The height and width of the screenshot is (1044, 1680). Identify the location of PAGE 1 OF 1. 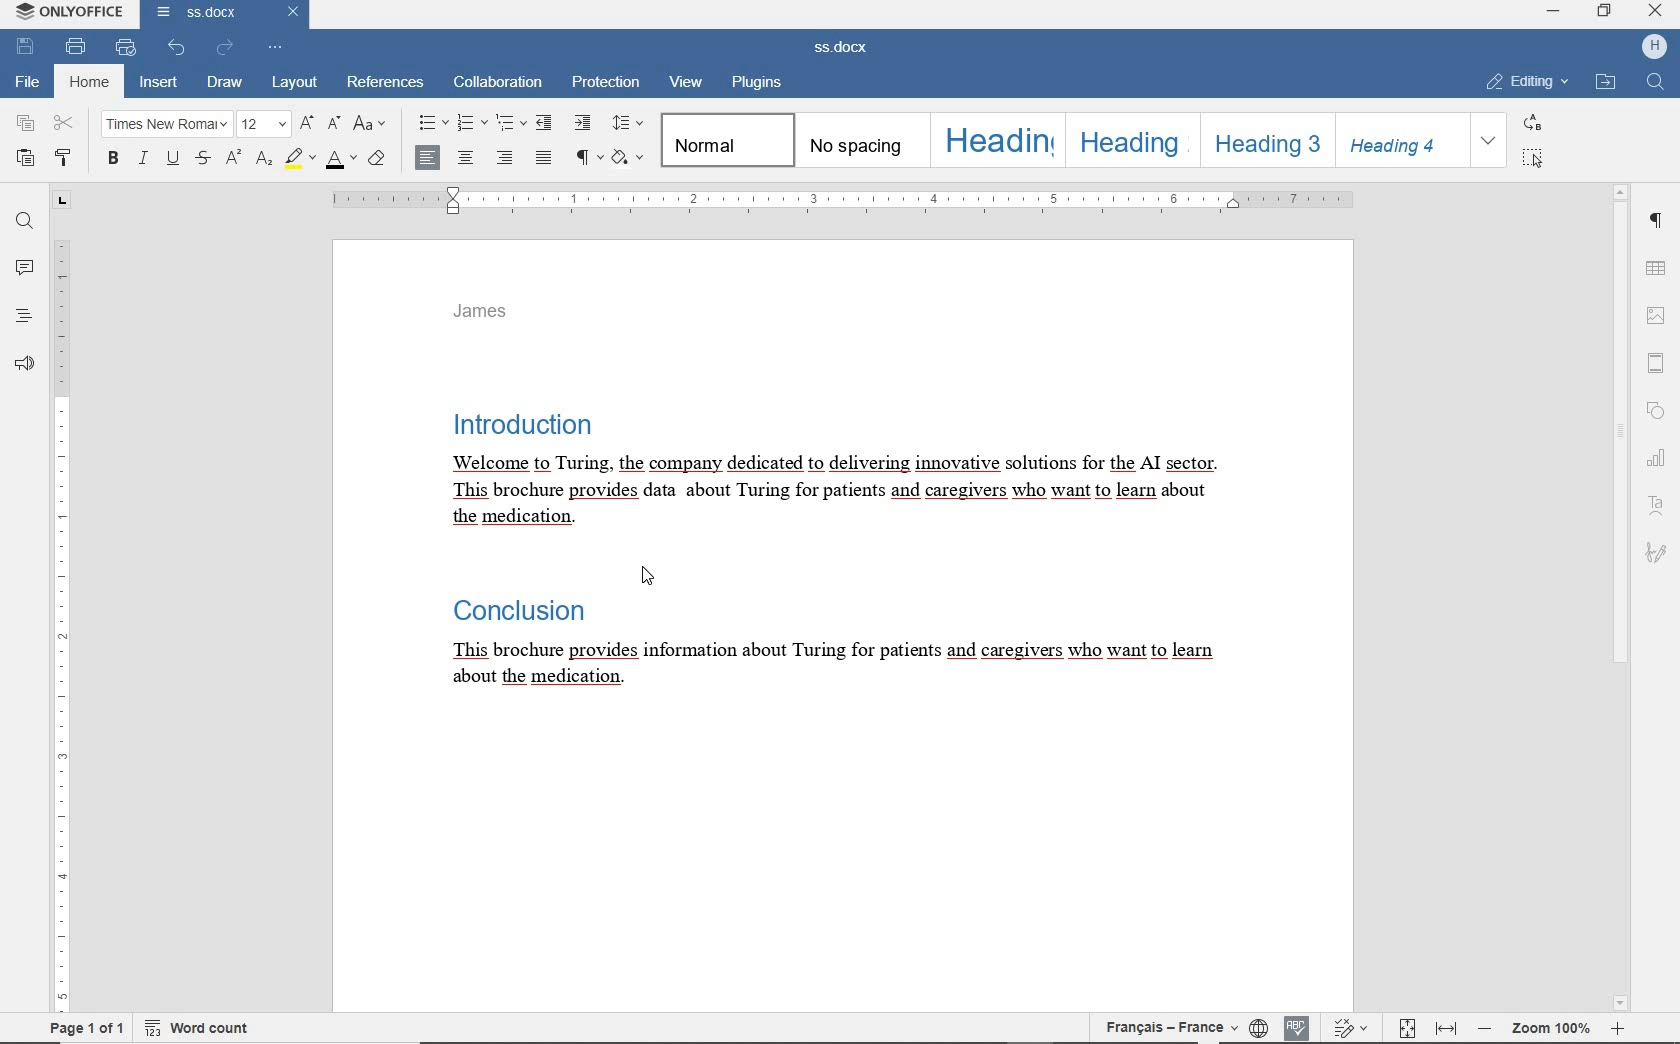
(88, 1028).